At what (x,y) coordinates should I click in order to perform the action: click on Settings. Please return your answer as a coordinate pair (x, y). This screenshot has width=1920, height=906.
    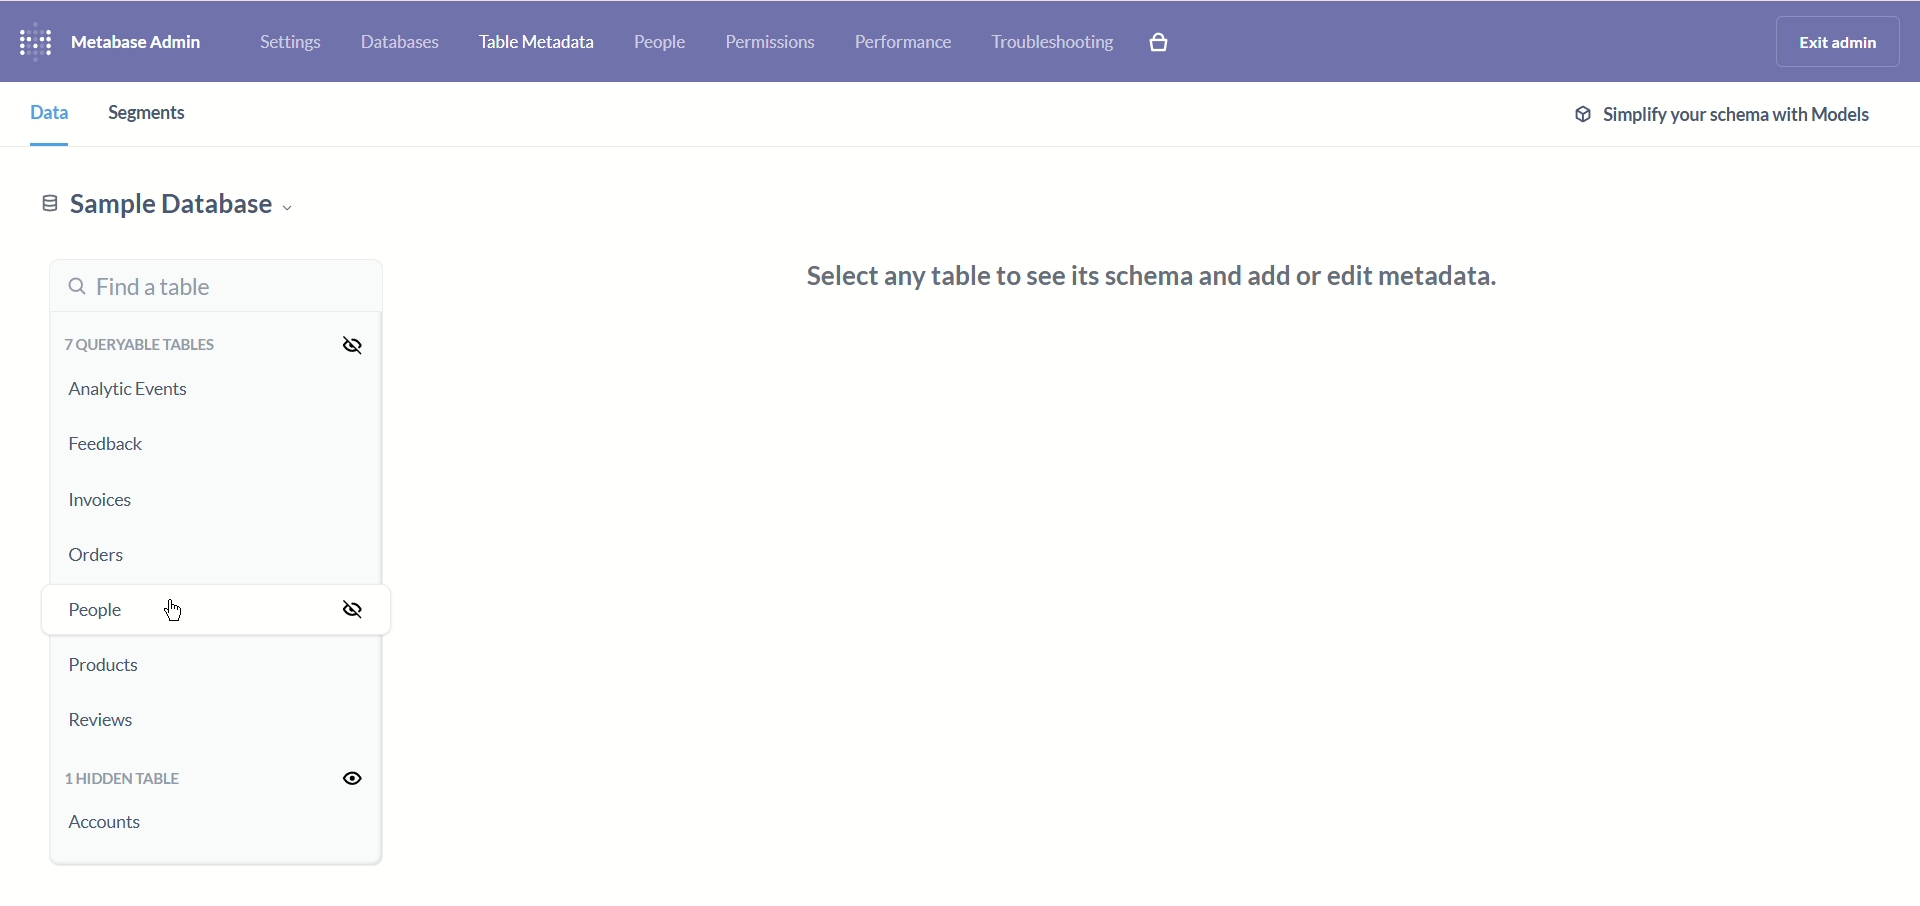
    Looking at the image, I should click on (286, 38).